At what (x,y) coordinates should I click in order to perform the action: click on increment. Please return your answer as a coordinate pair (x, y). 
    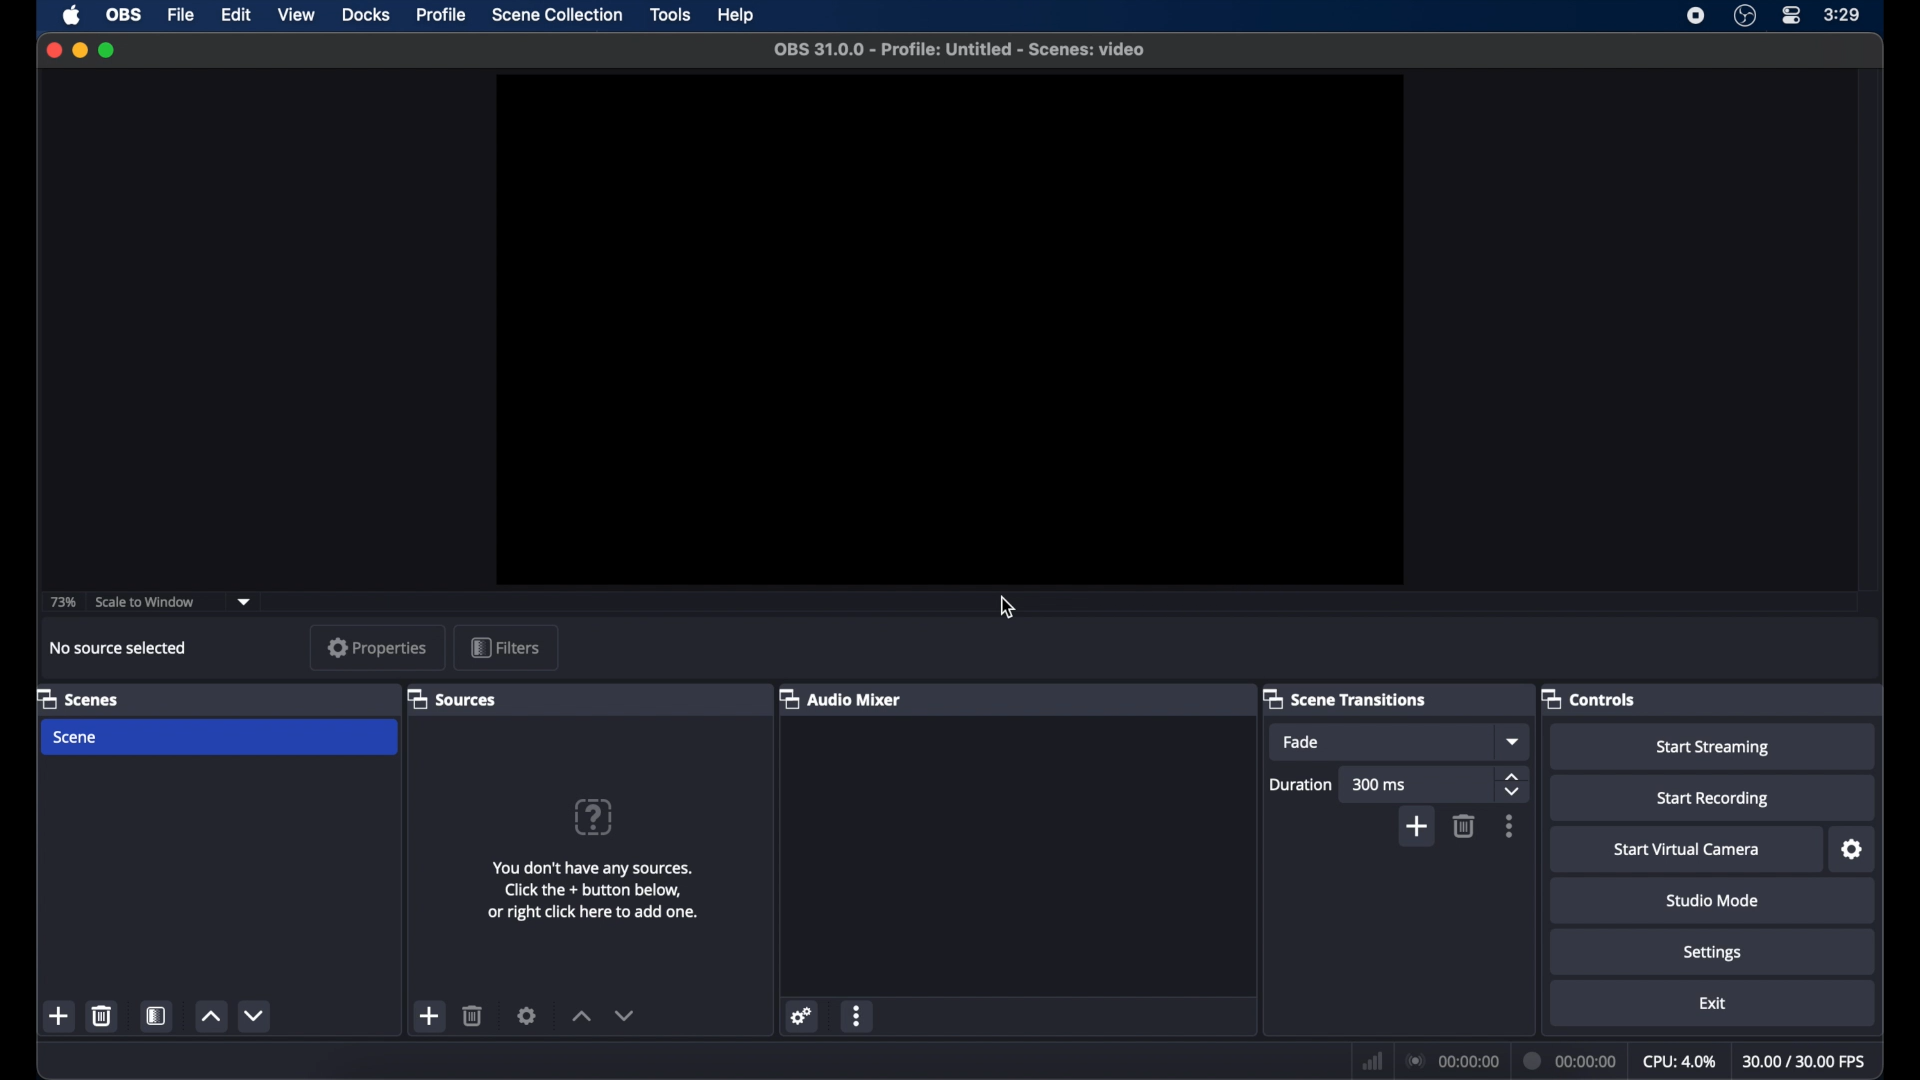
    Looking at the image, I should click on (578, 1016).